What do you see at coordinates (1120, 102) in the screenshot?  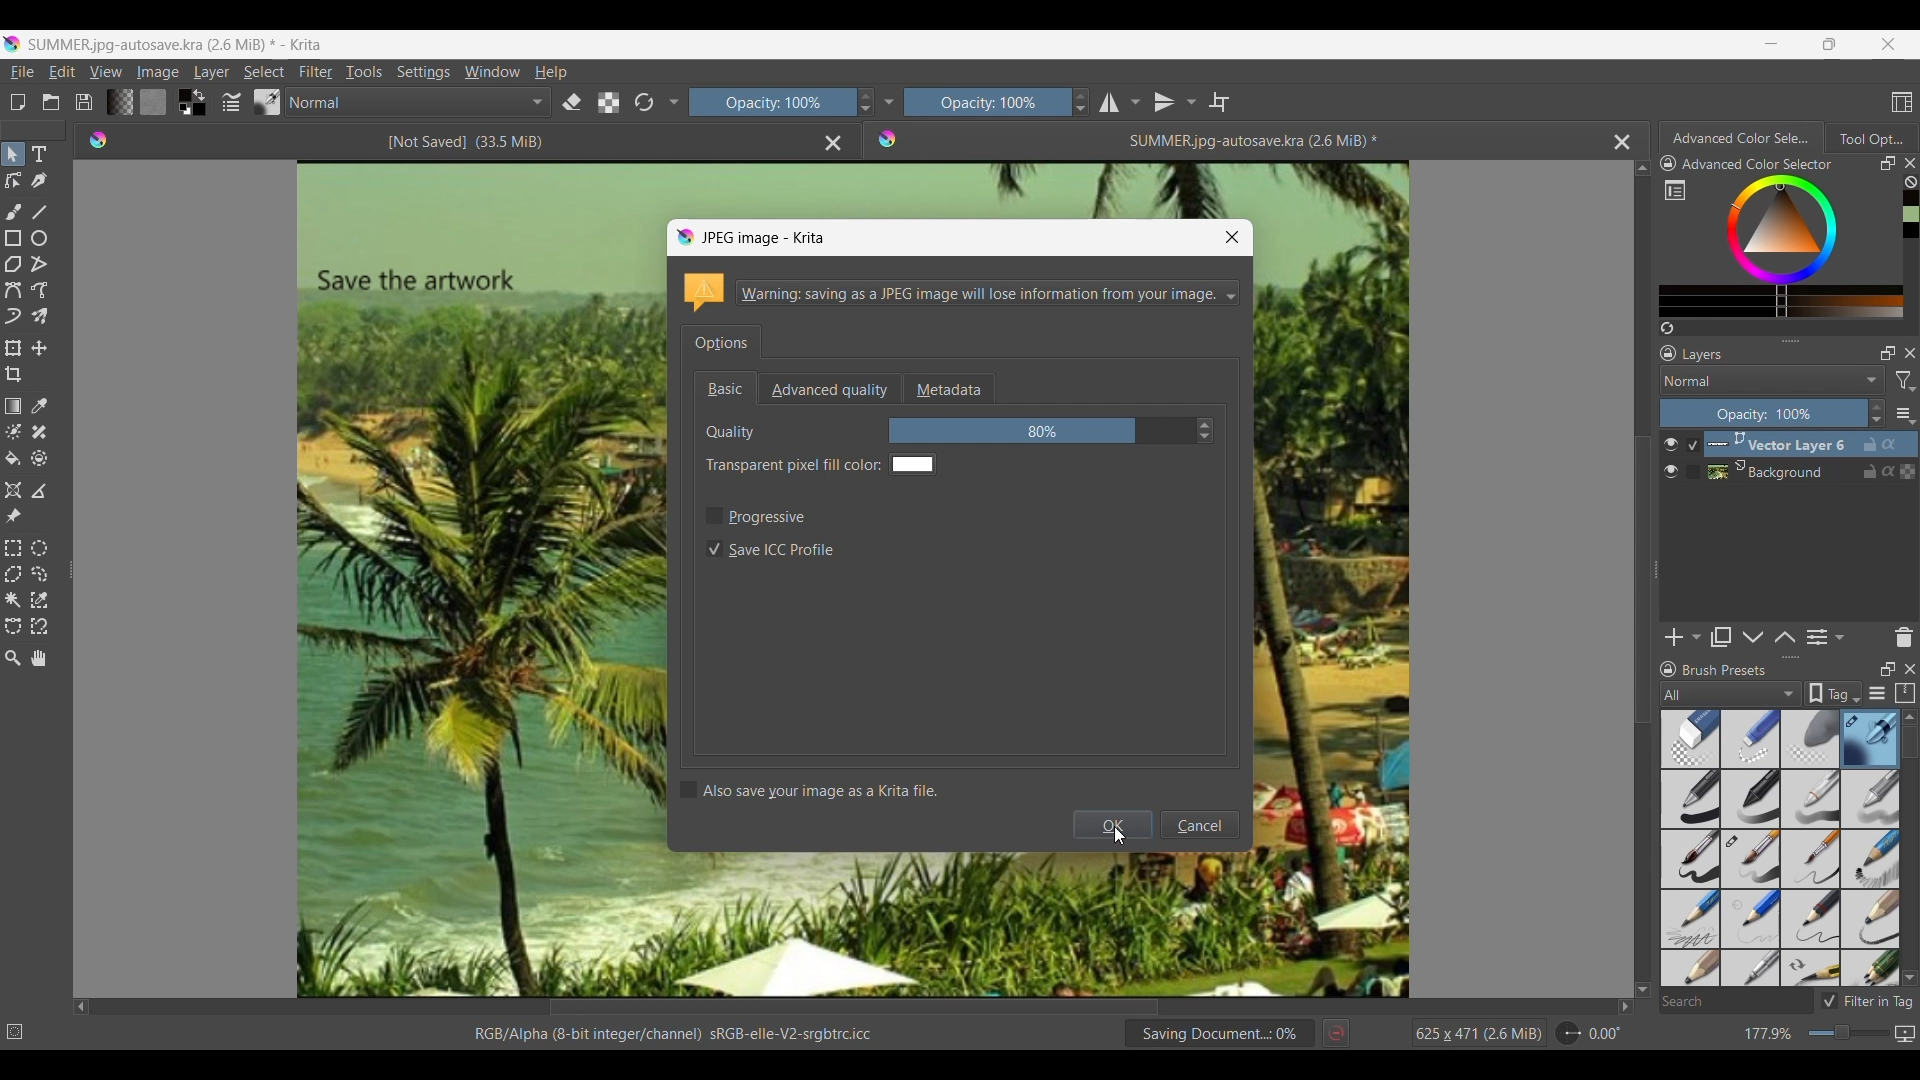 I see `Horizontal mirror tool and options` at bounding box center [1120, 102].